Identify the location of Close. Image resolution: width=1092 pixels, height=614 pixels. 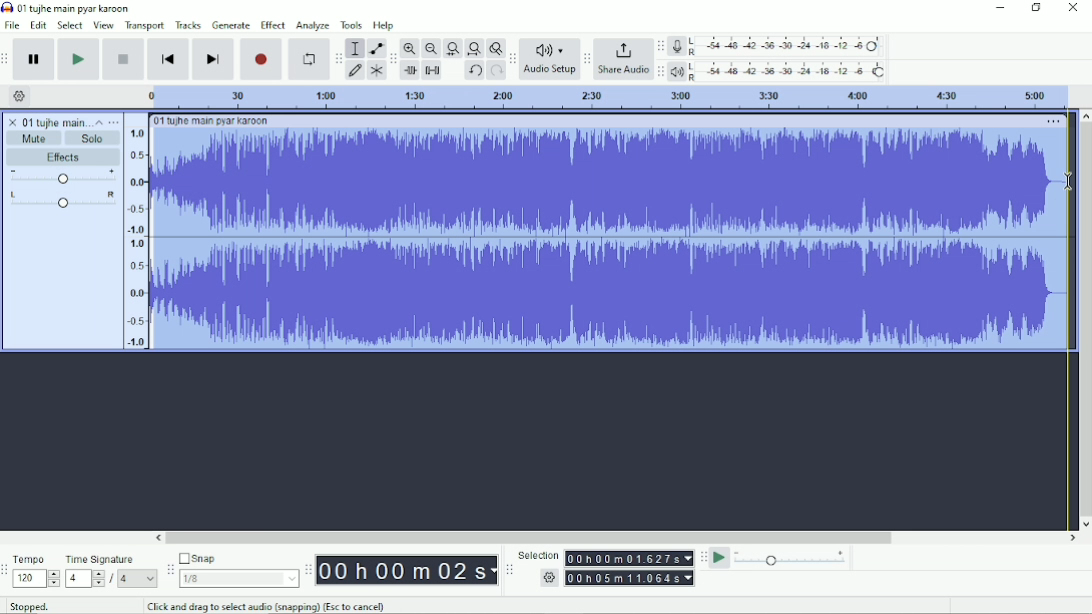
(1072, 8).